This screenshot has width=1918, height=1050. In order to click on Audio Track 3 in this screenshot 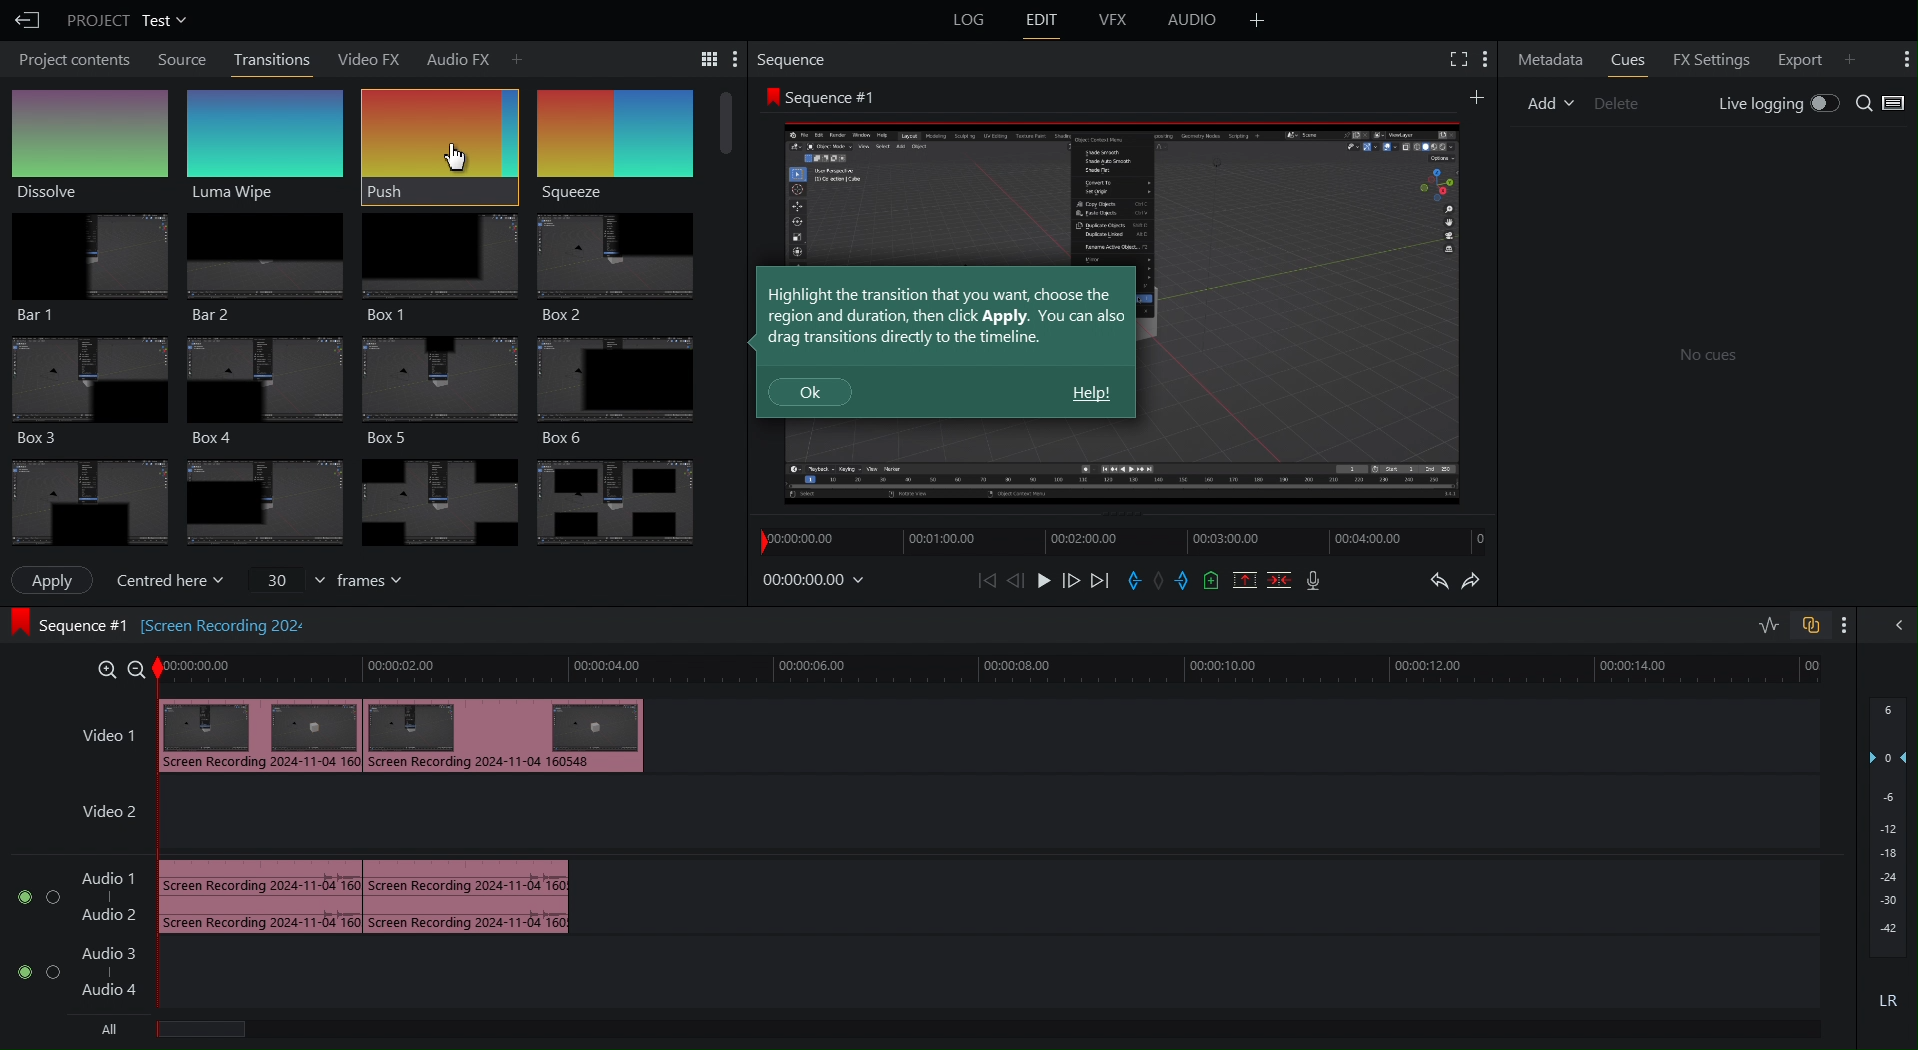, I will do `click(115, 948)`.